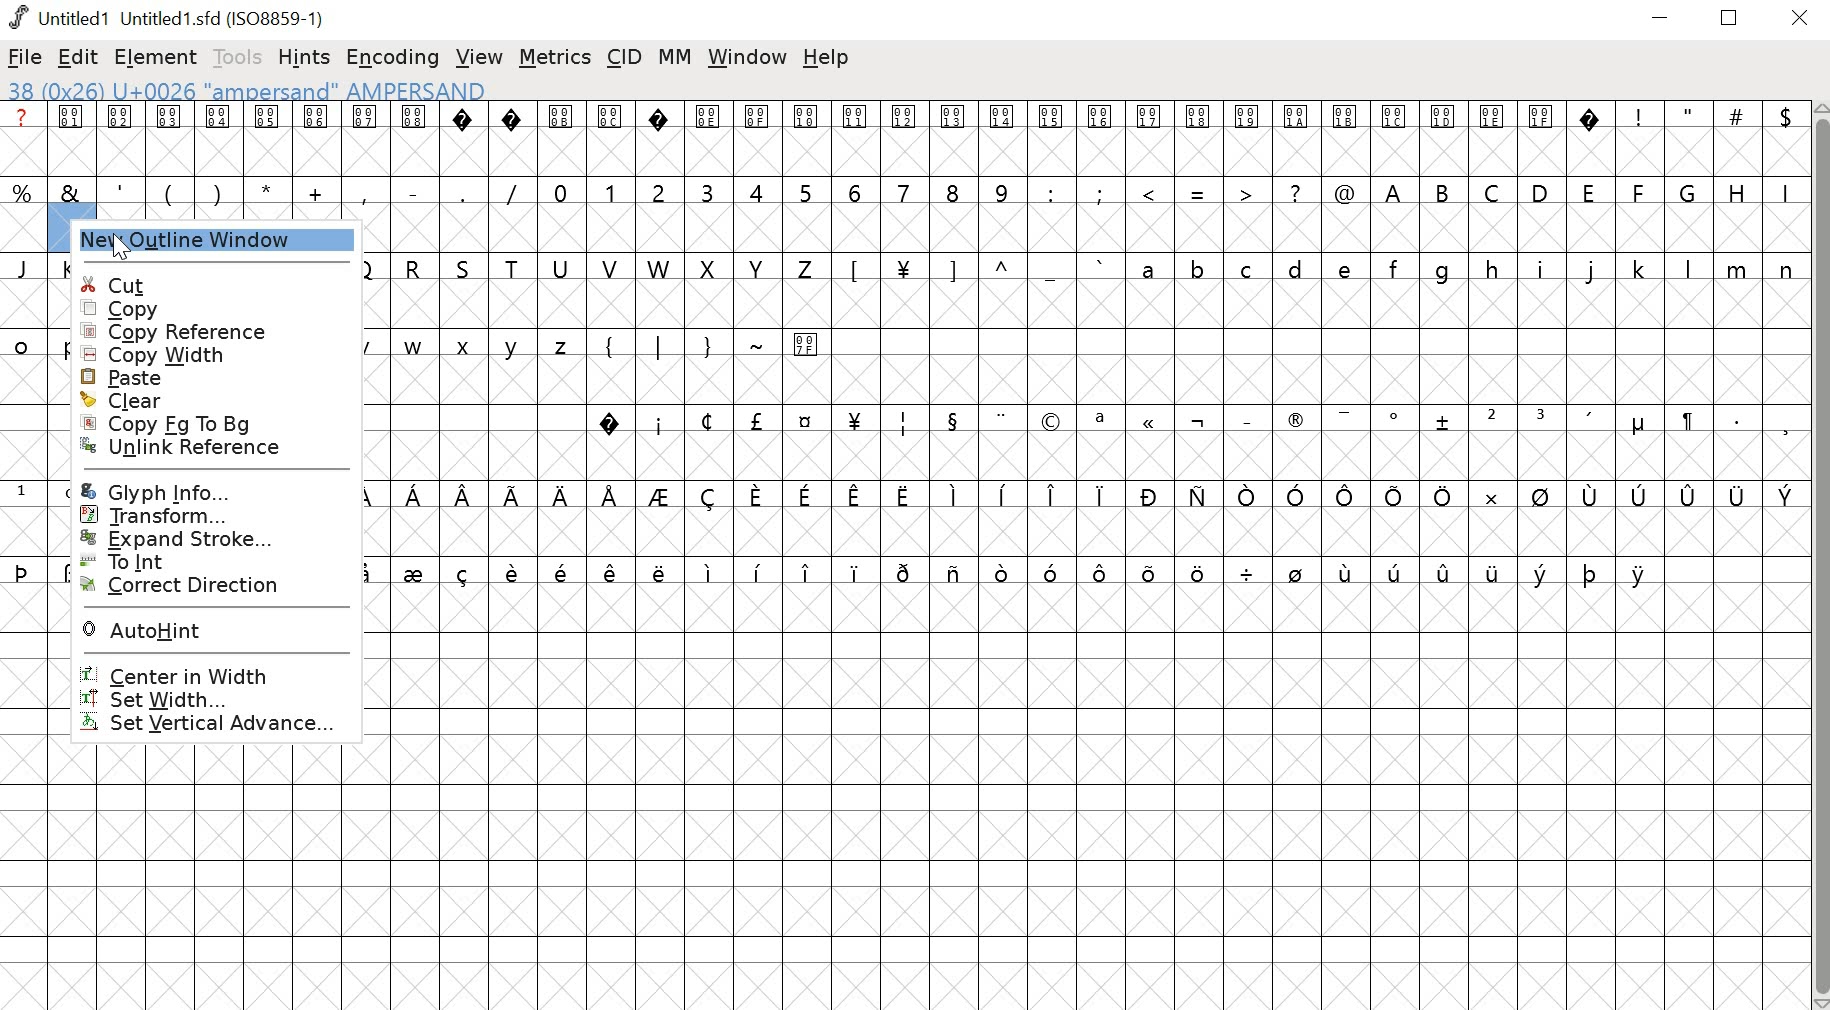 This screenshot has height=1010, width=1830. I want to click on symbol, so click(417, 571).